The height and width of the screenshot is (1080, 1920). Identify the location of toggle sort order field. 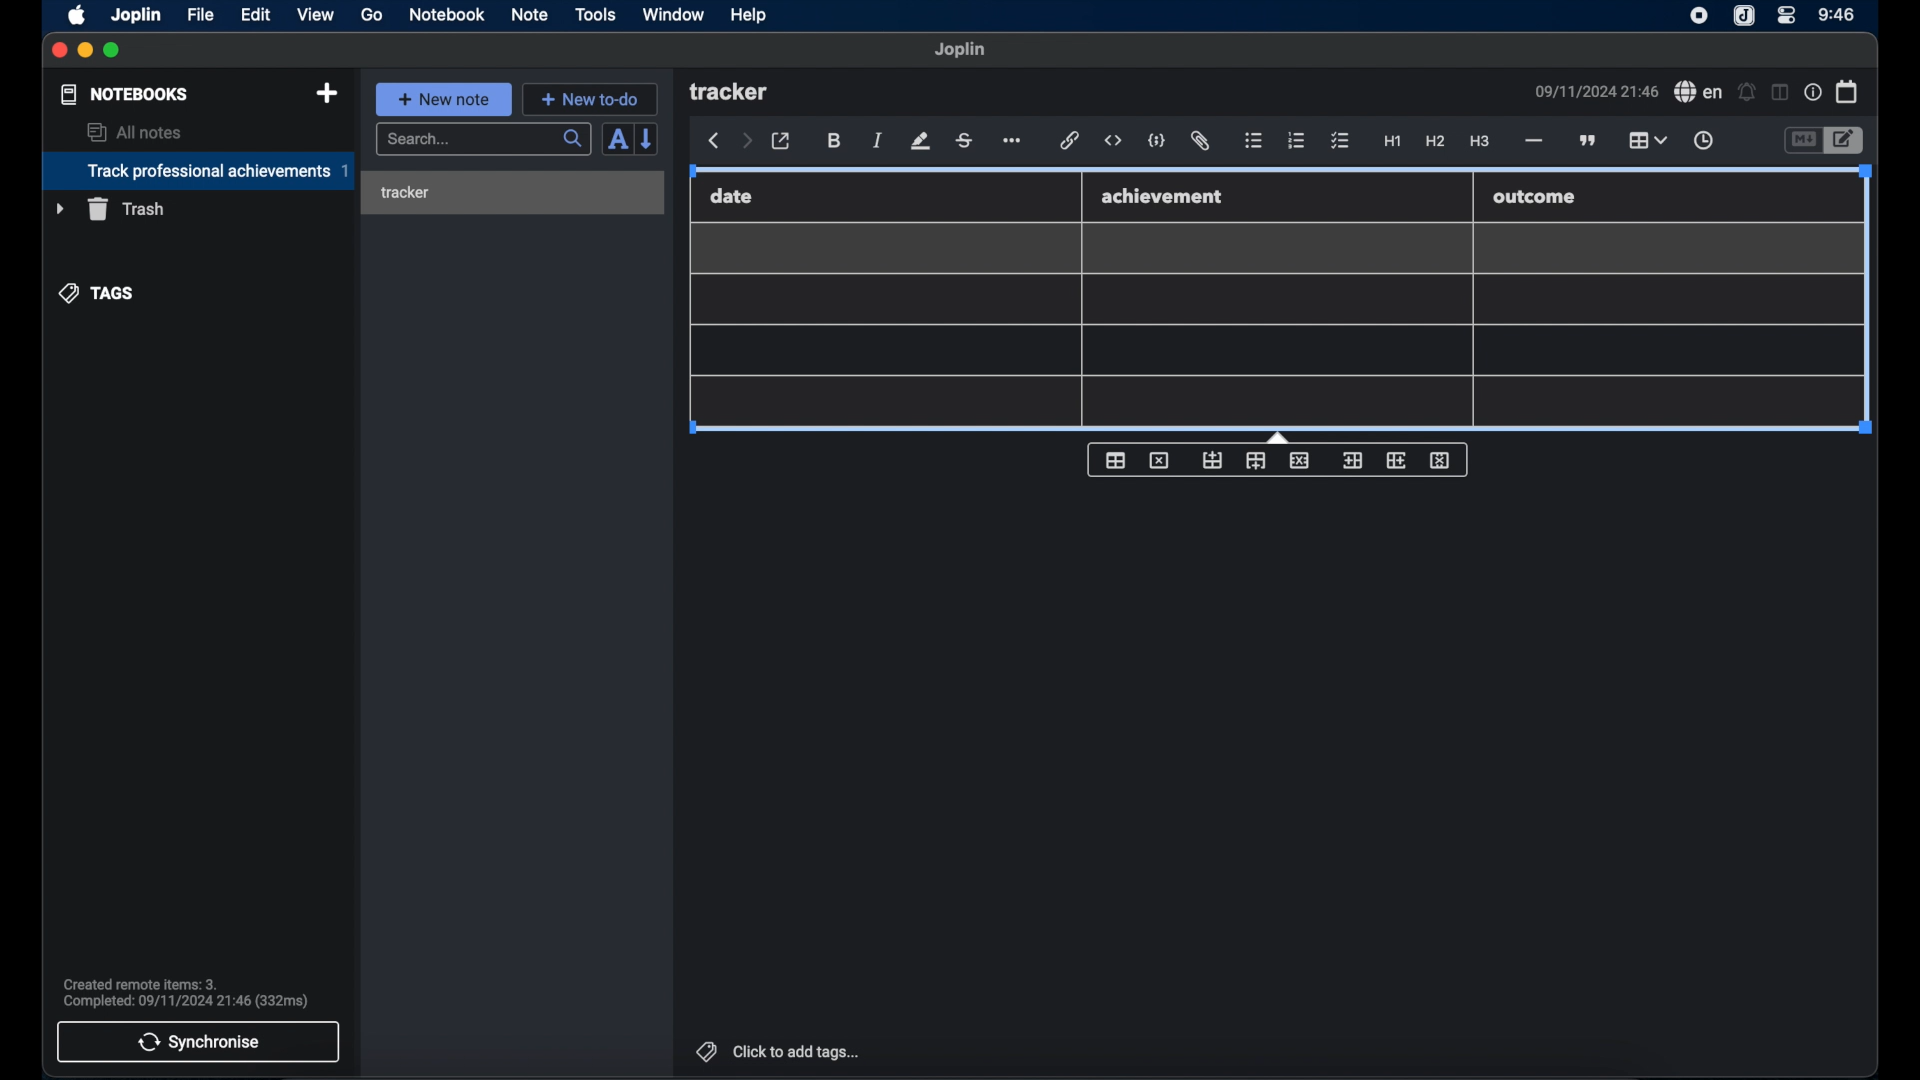
(615, 141).